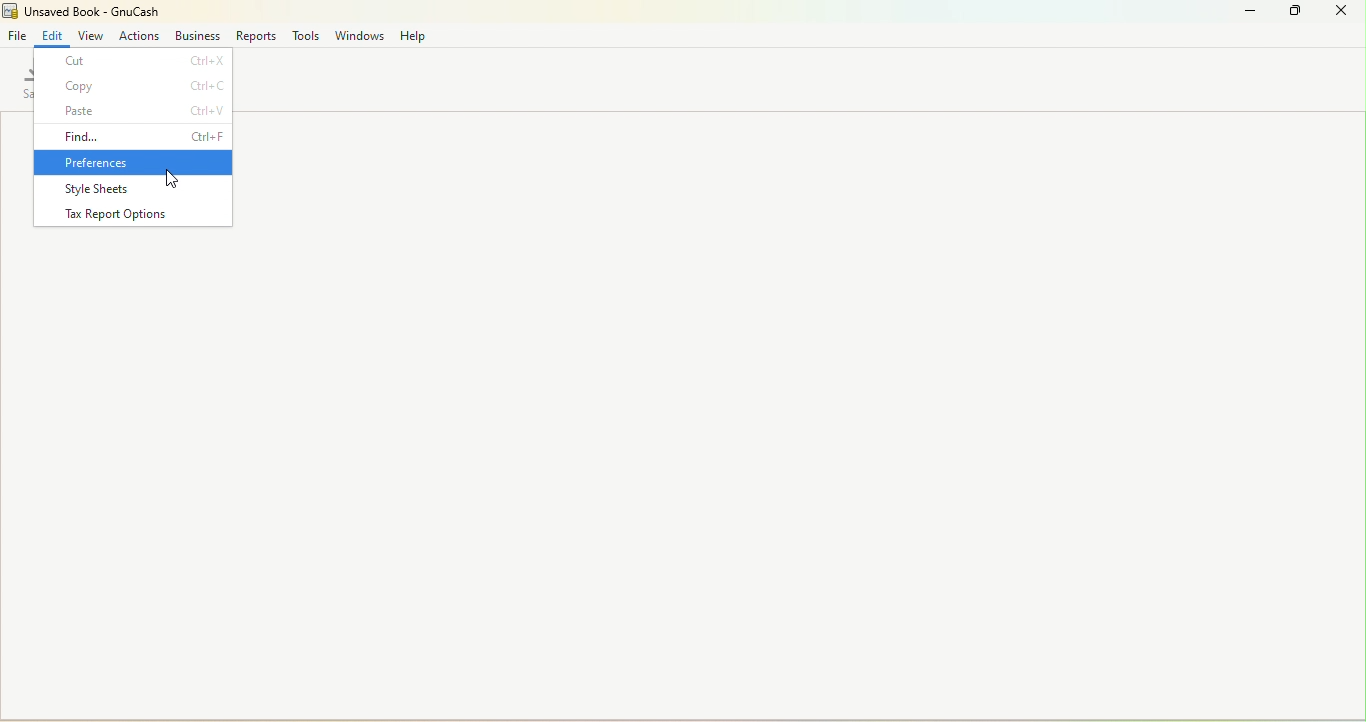 The width and height of the screenshot is (1366, 722). Describe the element at coordinates (92, 33) in the screenshot. I see `View` at that location.